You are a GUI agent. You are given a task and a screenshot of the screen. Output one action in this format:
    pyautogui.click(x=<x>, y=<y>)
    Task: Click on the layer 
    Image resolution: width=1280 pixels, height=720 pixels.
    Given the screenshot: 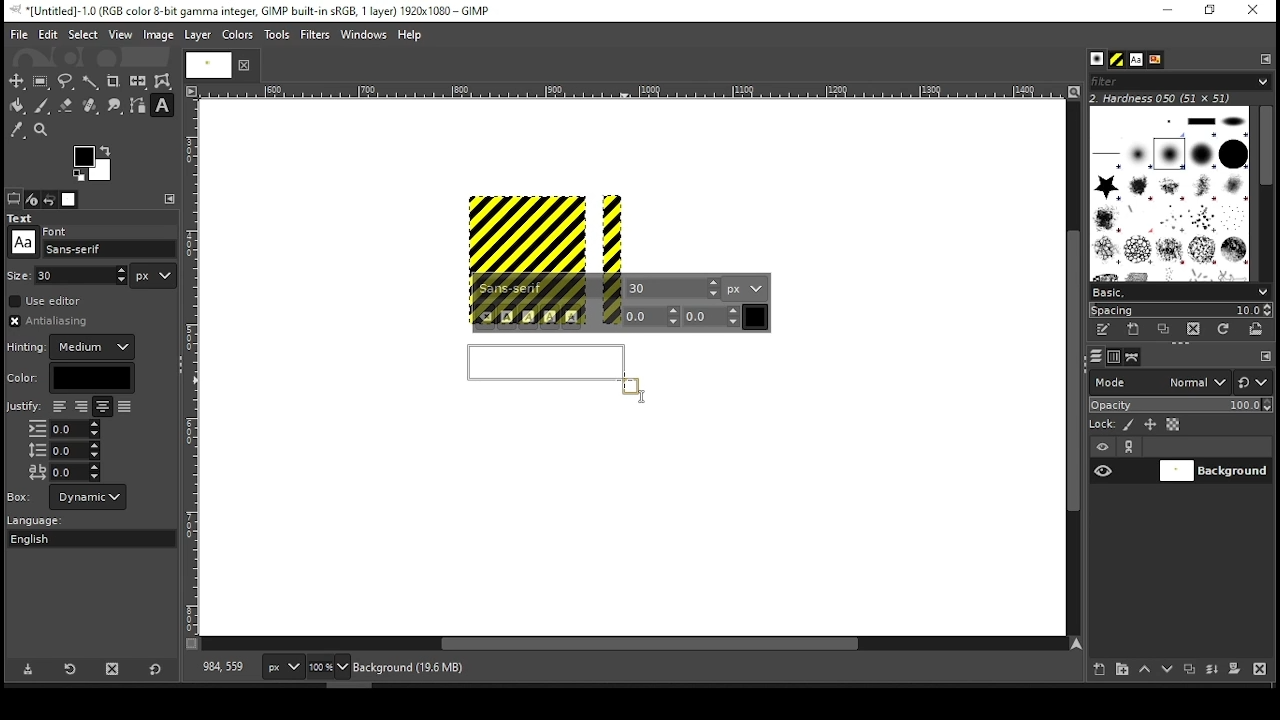 What is the action you would take?
    pyautogui.click(x=1213, y=471)
    